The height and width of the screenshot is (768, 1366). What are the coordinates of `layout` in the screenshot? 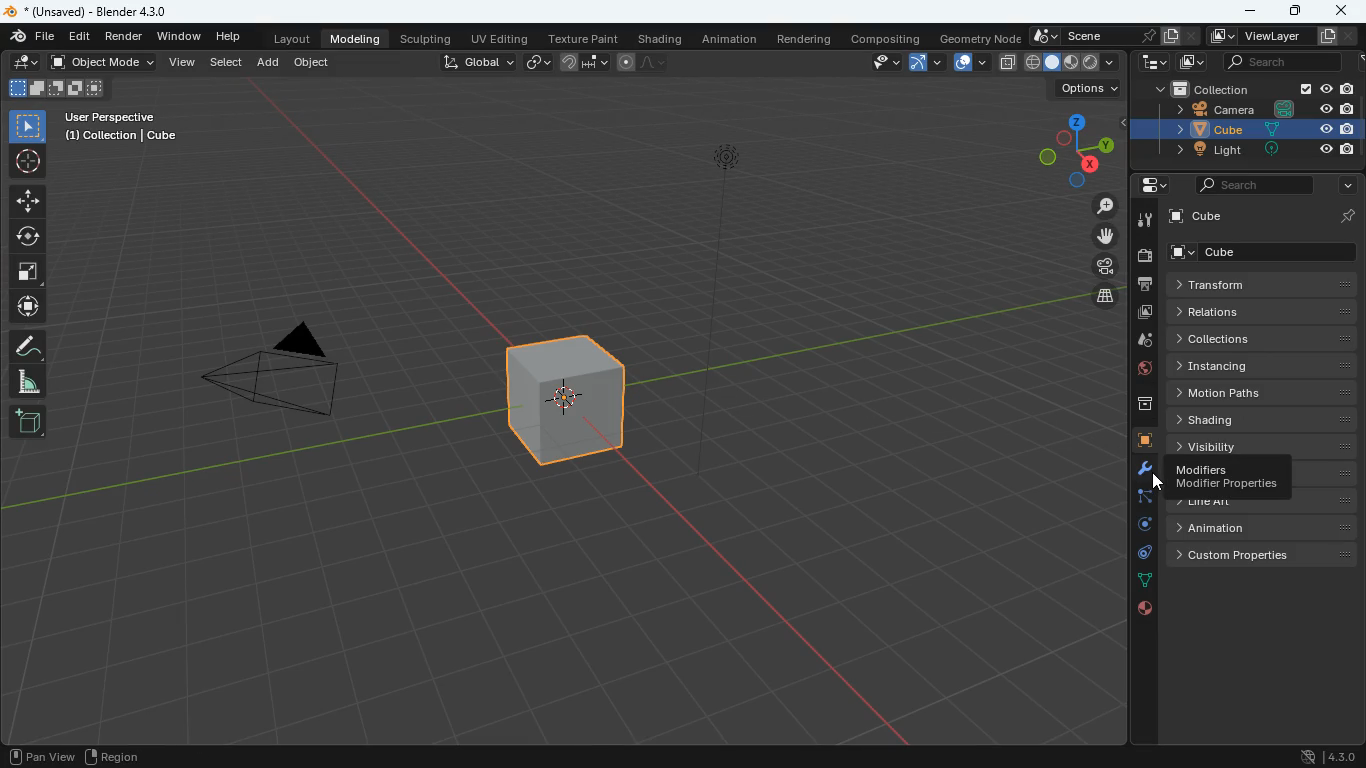 It's located at (292, 37).